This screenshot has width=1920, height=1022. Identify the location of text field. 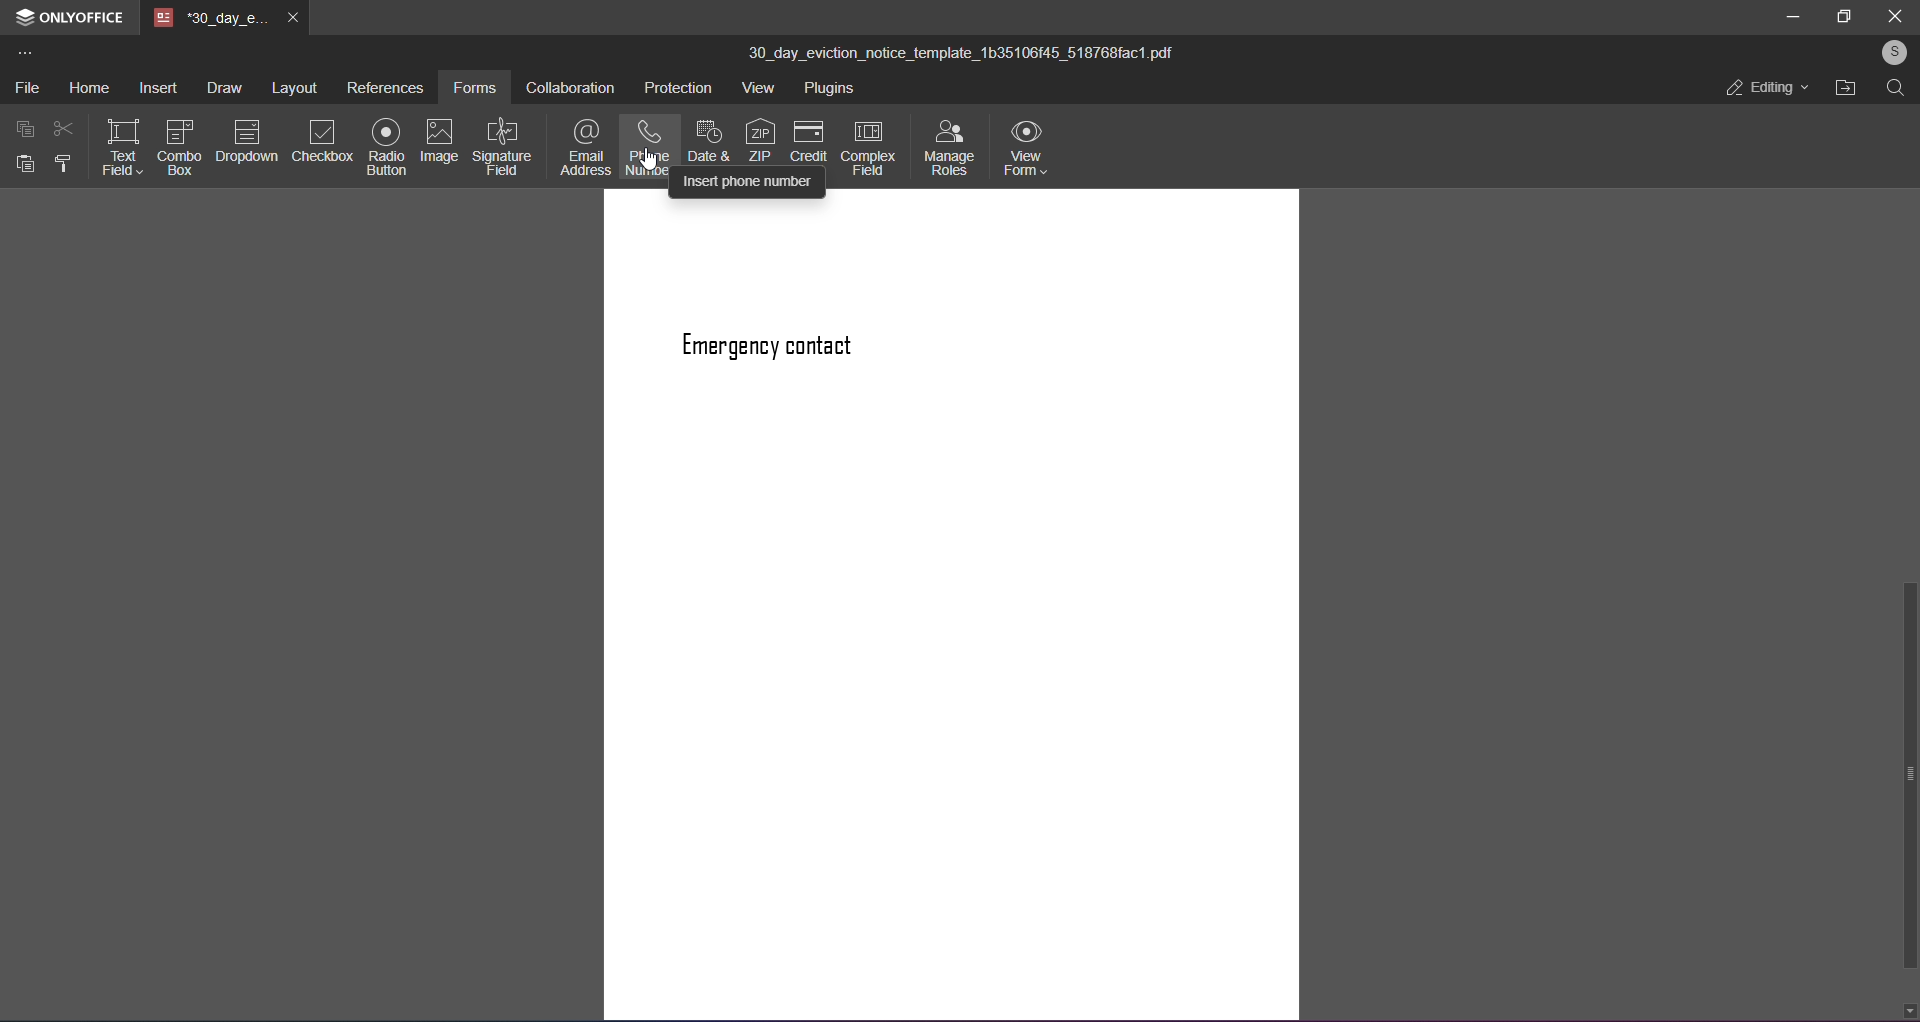
(121, 145).